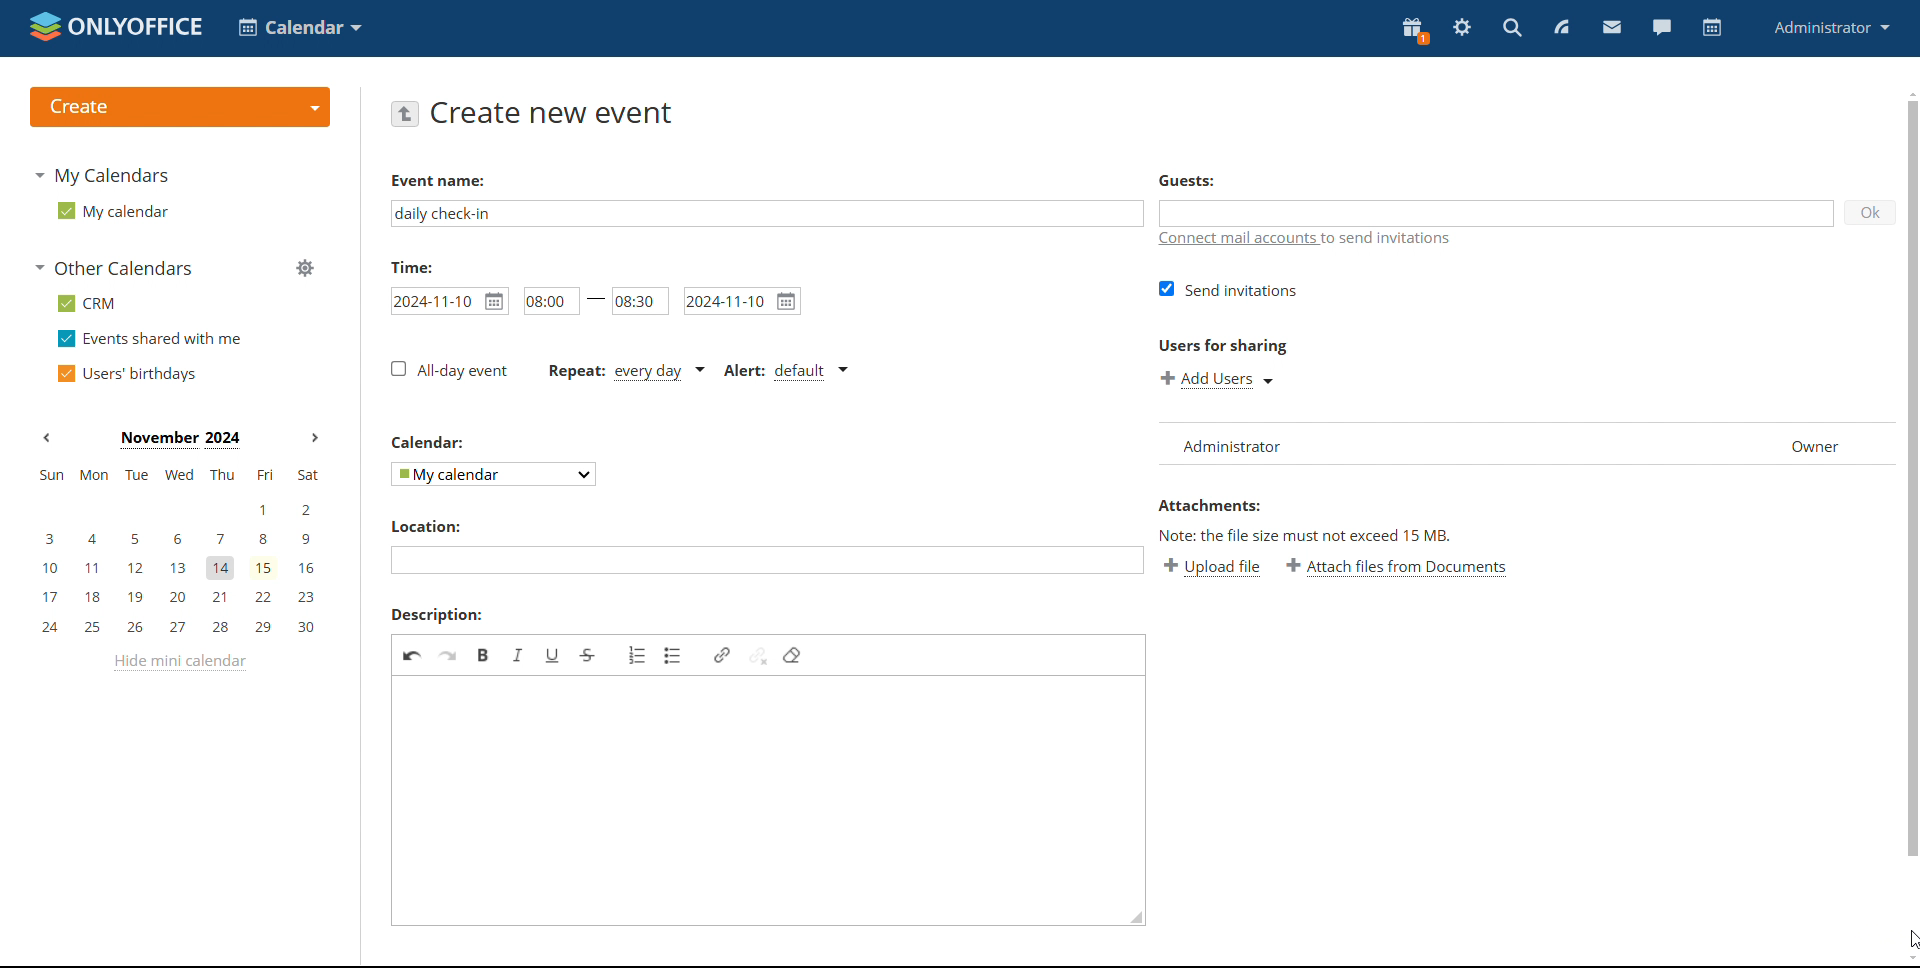 The width and height of the screenshot is (1920, 968). Describe the element at coordinates (1712, 28) in the screenshot. I see `calendar` at that location.